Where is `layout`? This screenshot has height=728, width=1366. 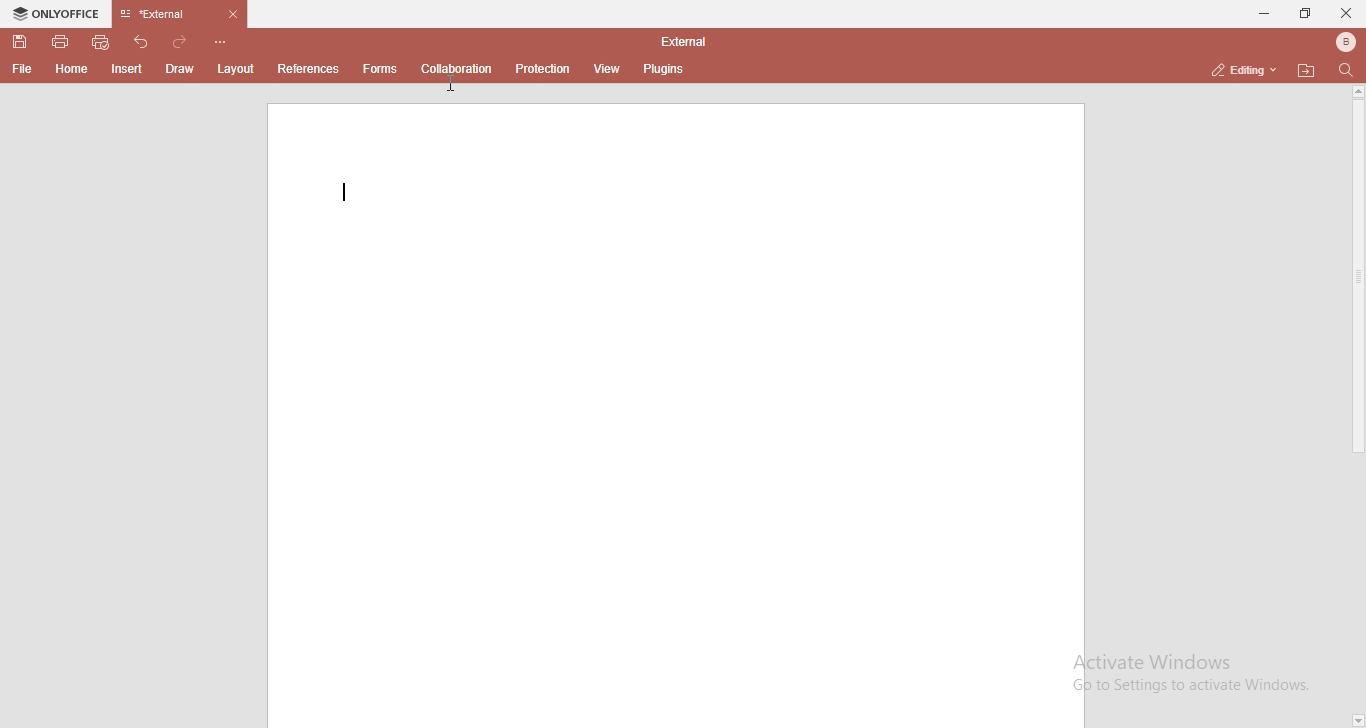
layout is located at coordinates (235, 70).